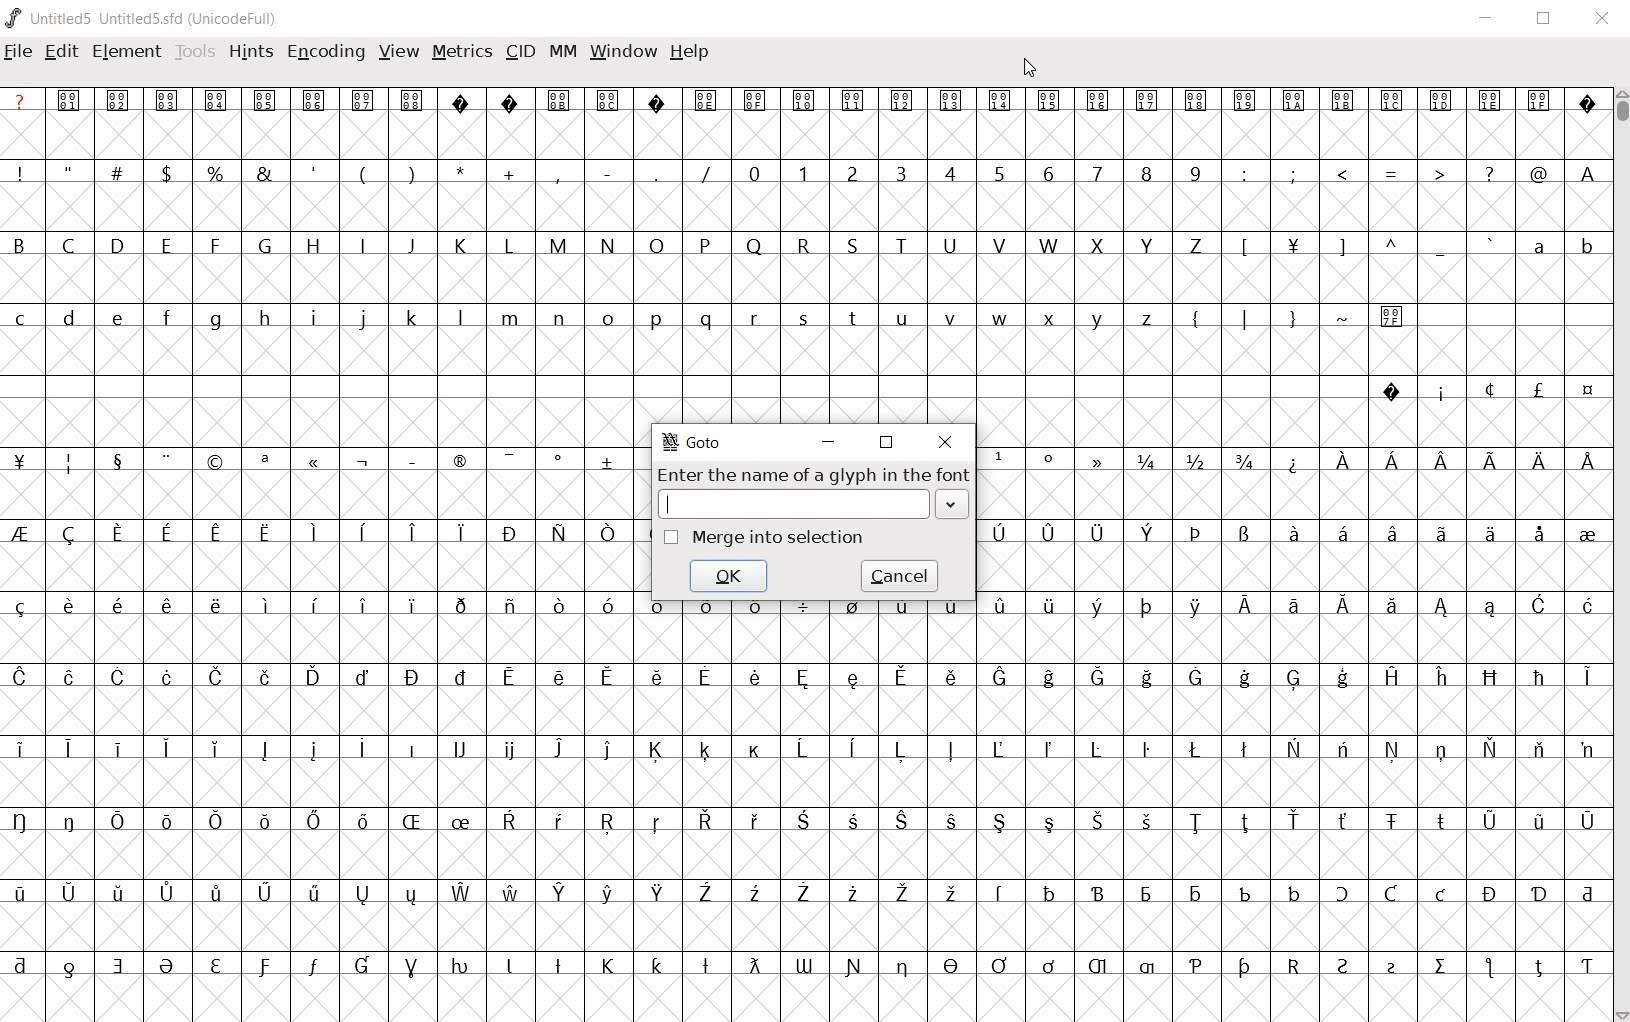 The height and width of the screenshot is (1022, 1630). What do you see at coordinates (461, 317) in the screenshot?
I see `l` at bounding box center [461, 317].